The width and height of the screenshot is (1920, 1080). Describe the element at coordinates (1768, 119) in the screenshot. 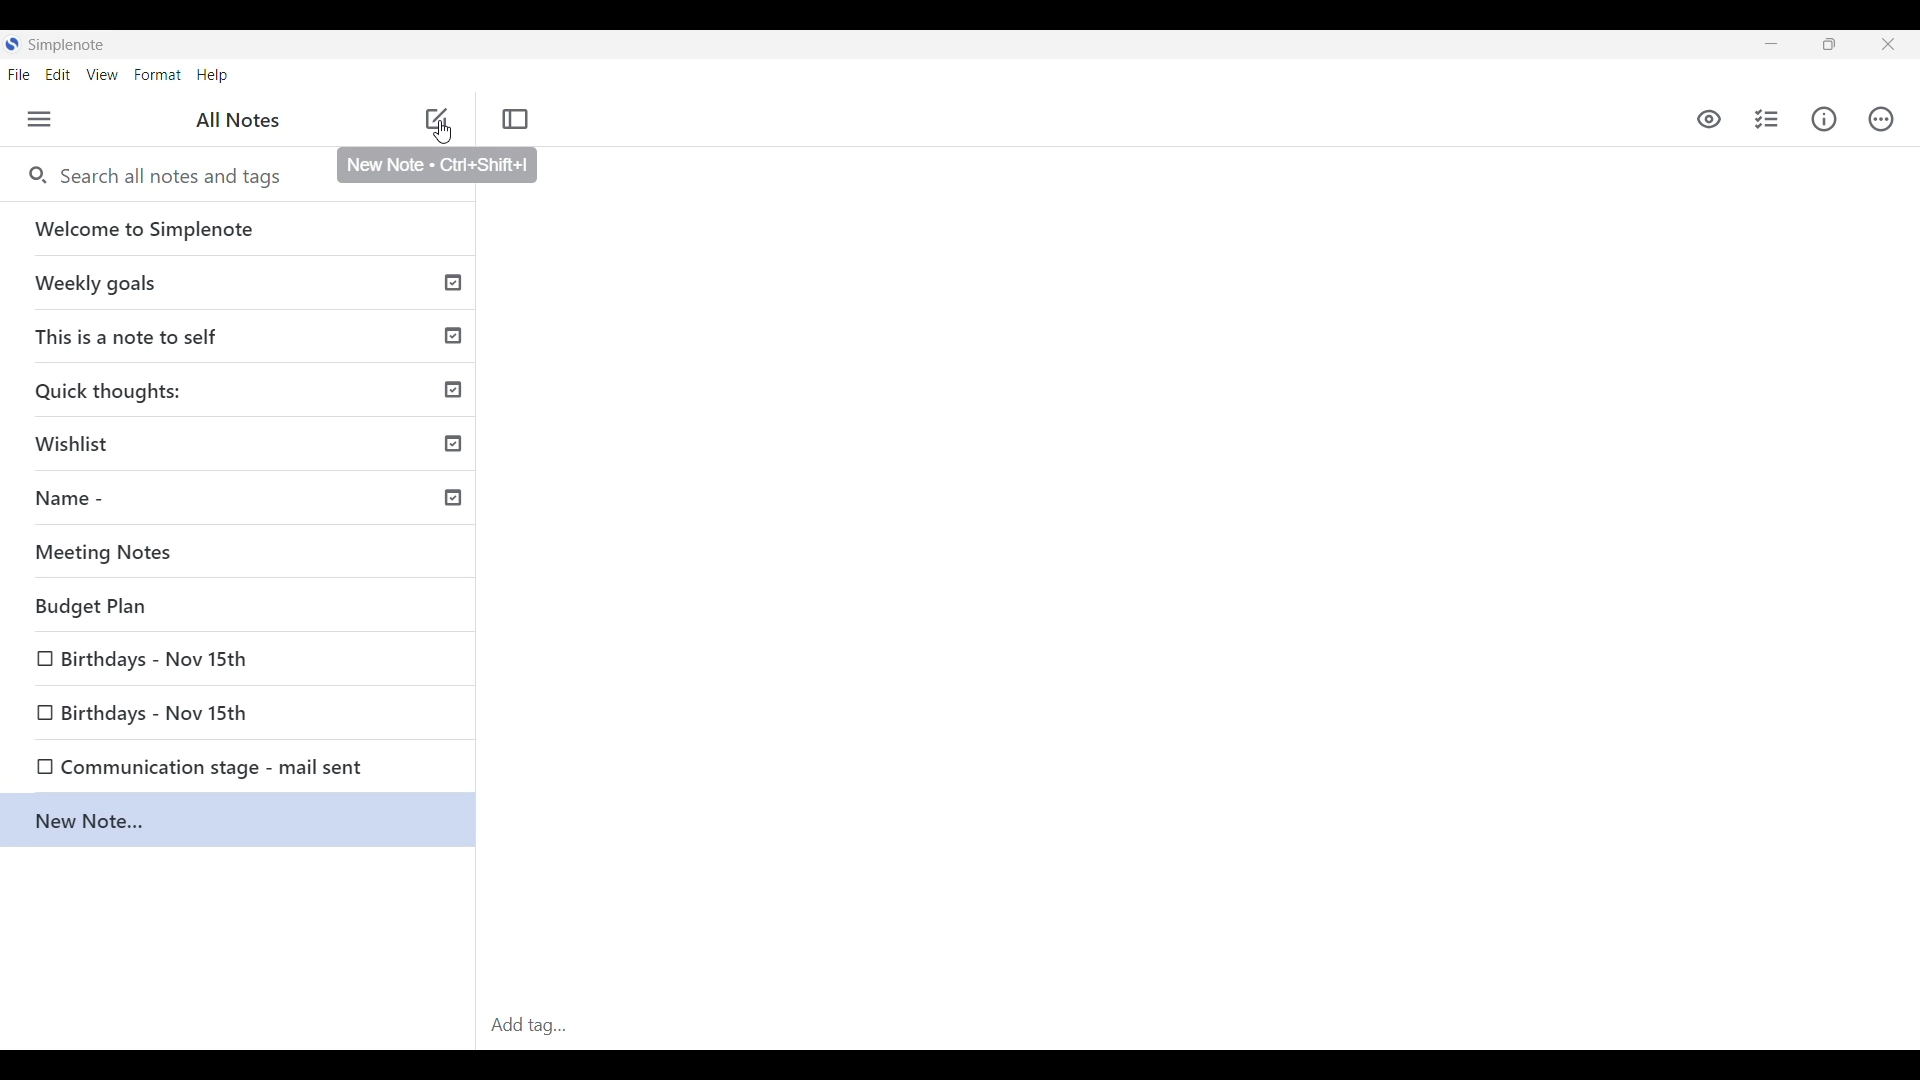

I see `Click to insert checklist` at that location.